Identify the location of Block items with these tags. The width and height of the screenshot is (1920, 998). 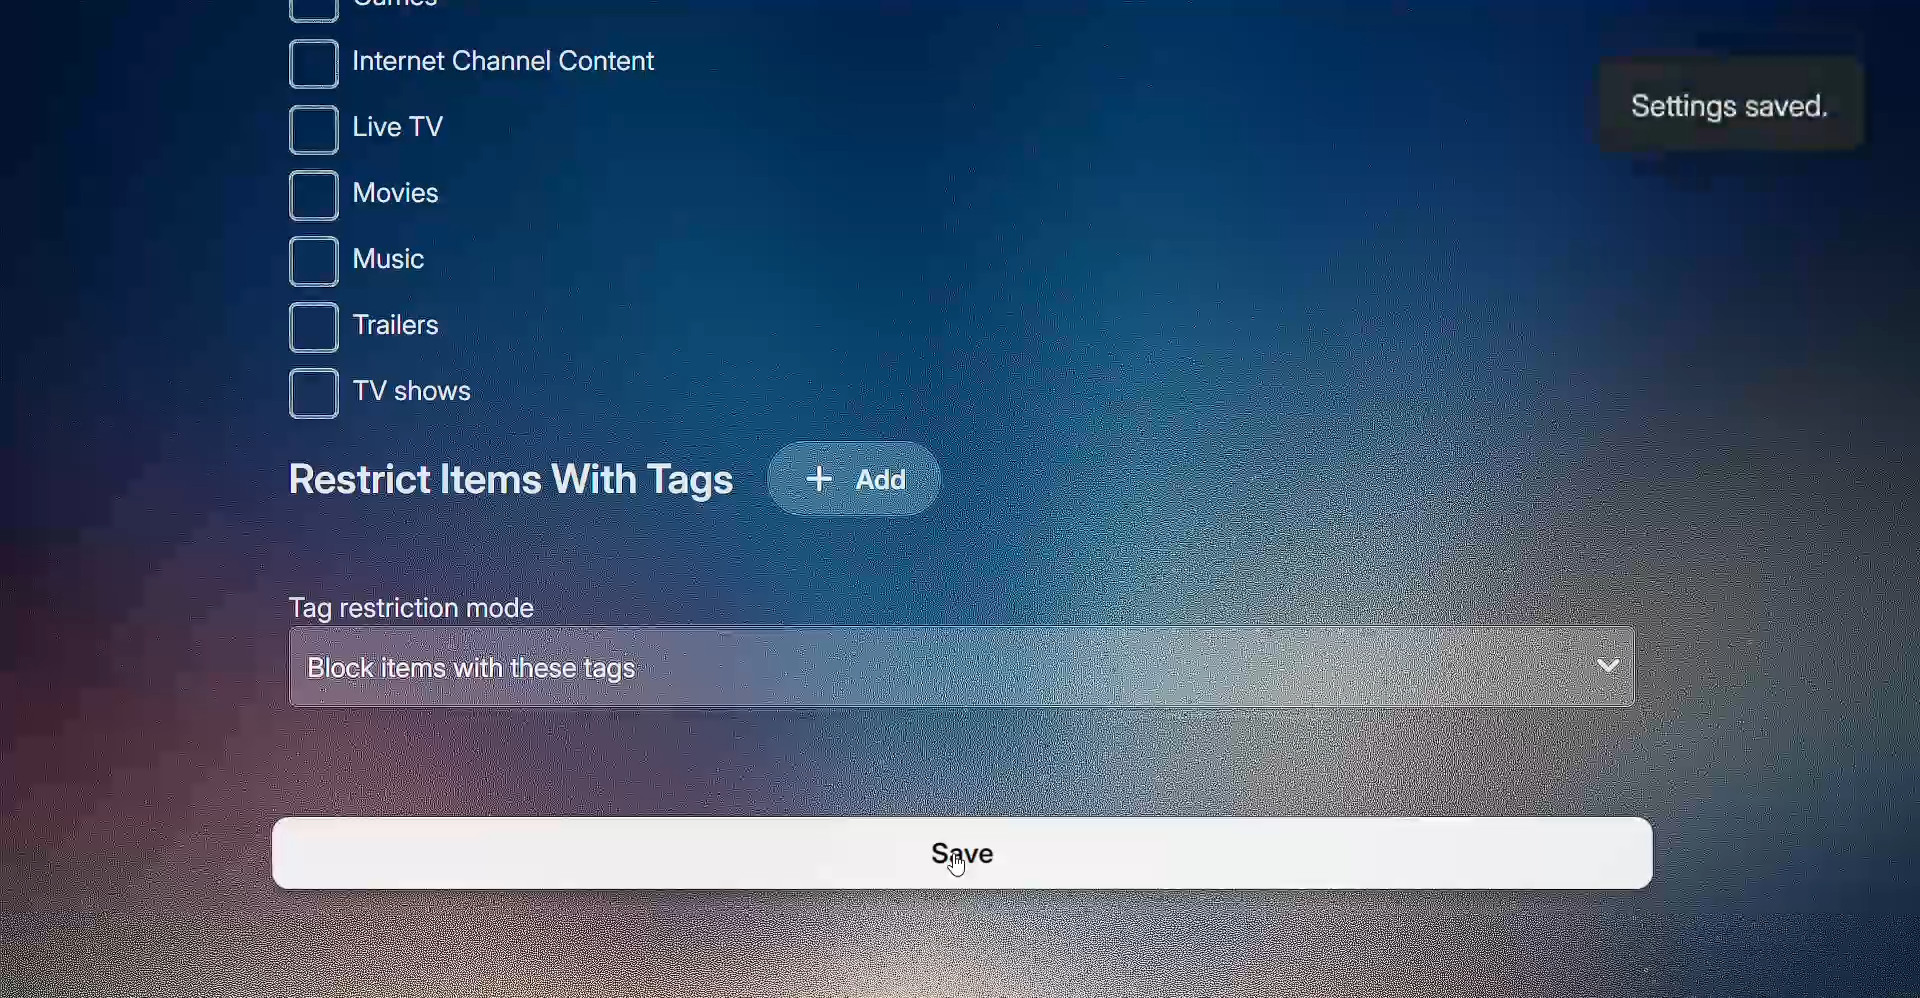
(961, 671).